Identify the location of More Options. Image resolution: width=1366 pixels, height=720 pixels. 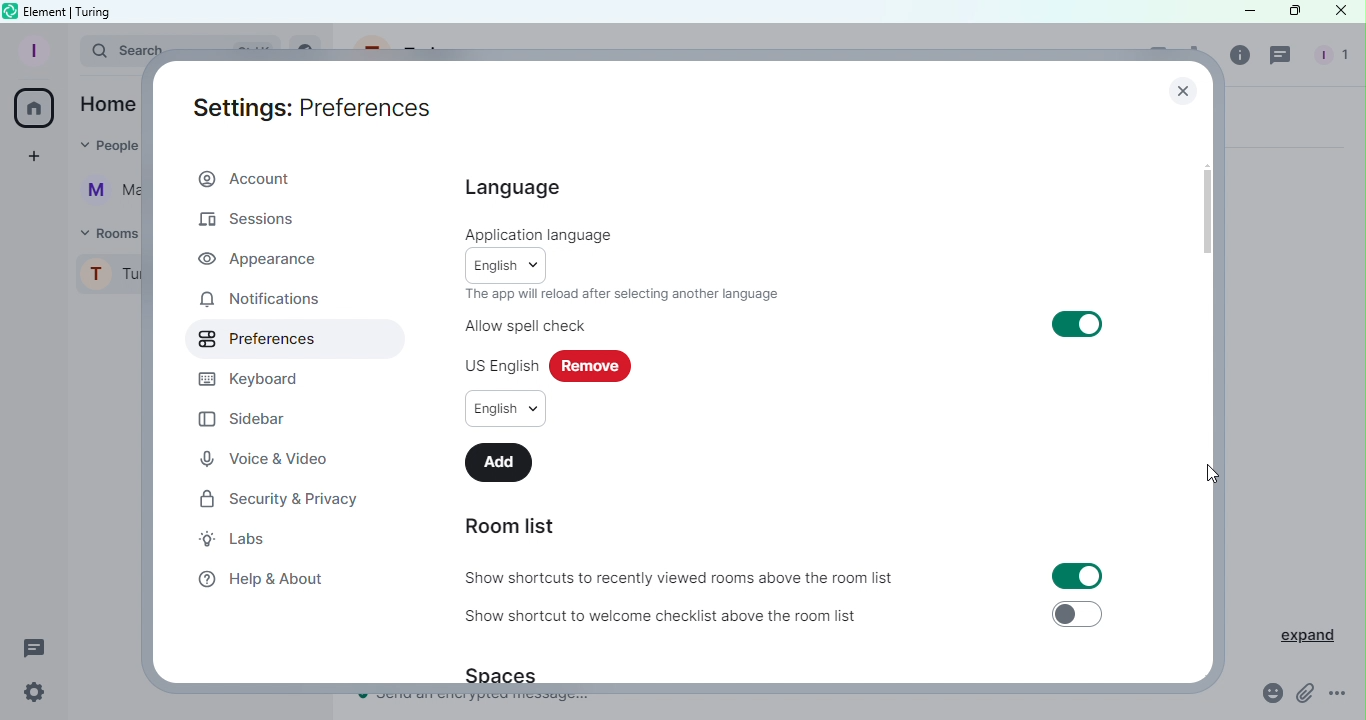
(1340, 694).